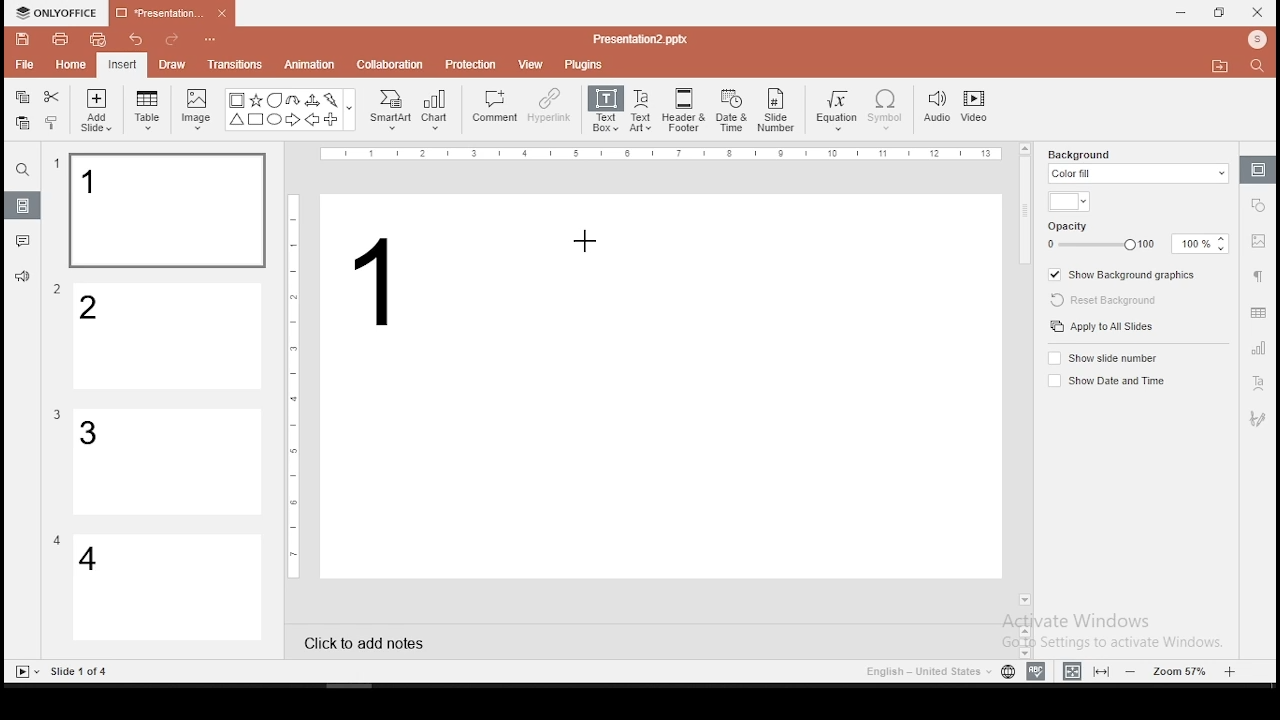 The width and height of the screenshot is (1280, 720). What do you see at coordinates (885, 111) in the screenshot?
I see `symbol` at bounding box center [885, 111].